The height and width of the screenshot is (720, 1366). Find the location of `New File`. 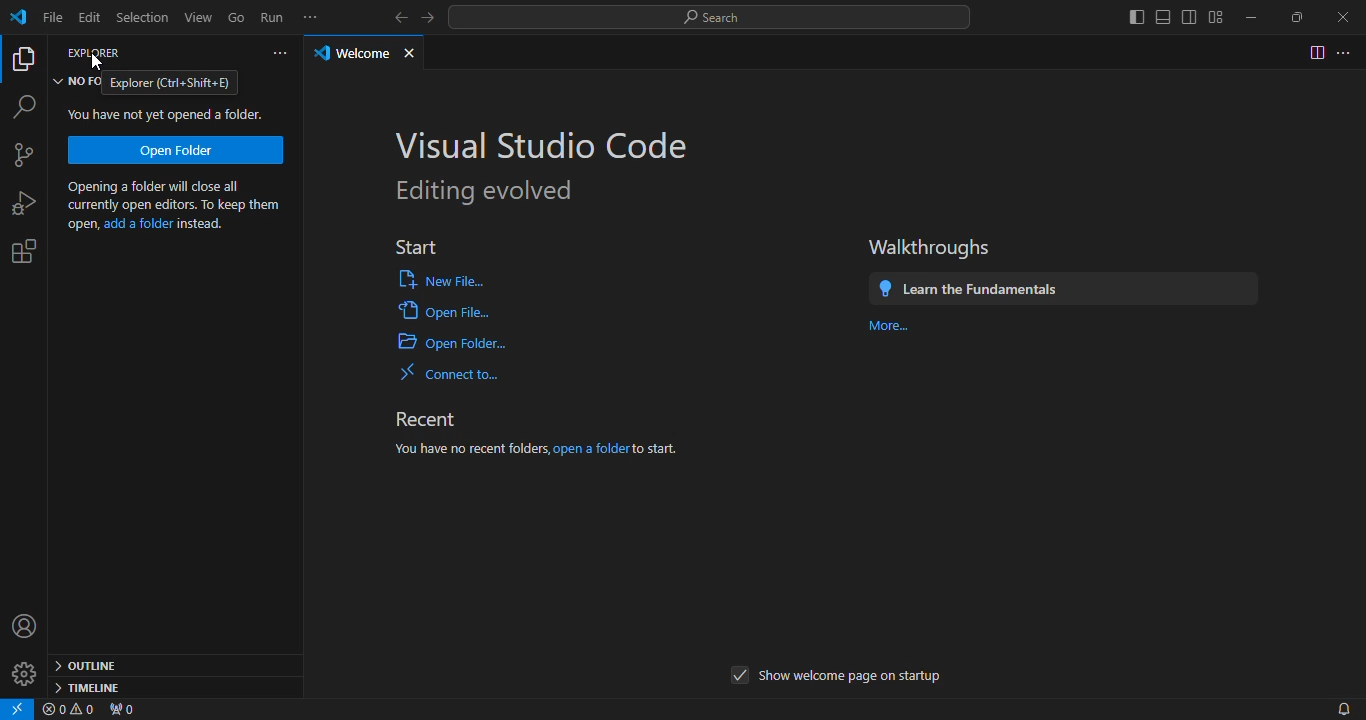

New File is located at coordinates (444, 280).